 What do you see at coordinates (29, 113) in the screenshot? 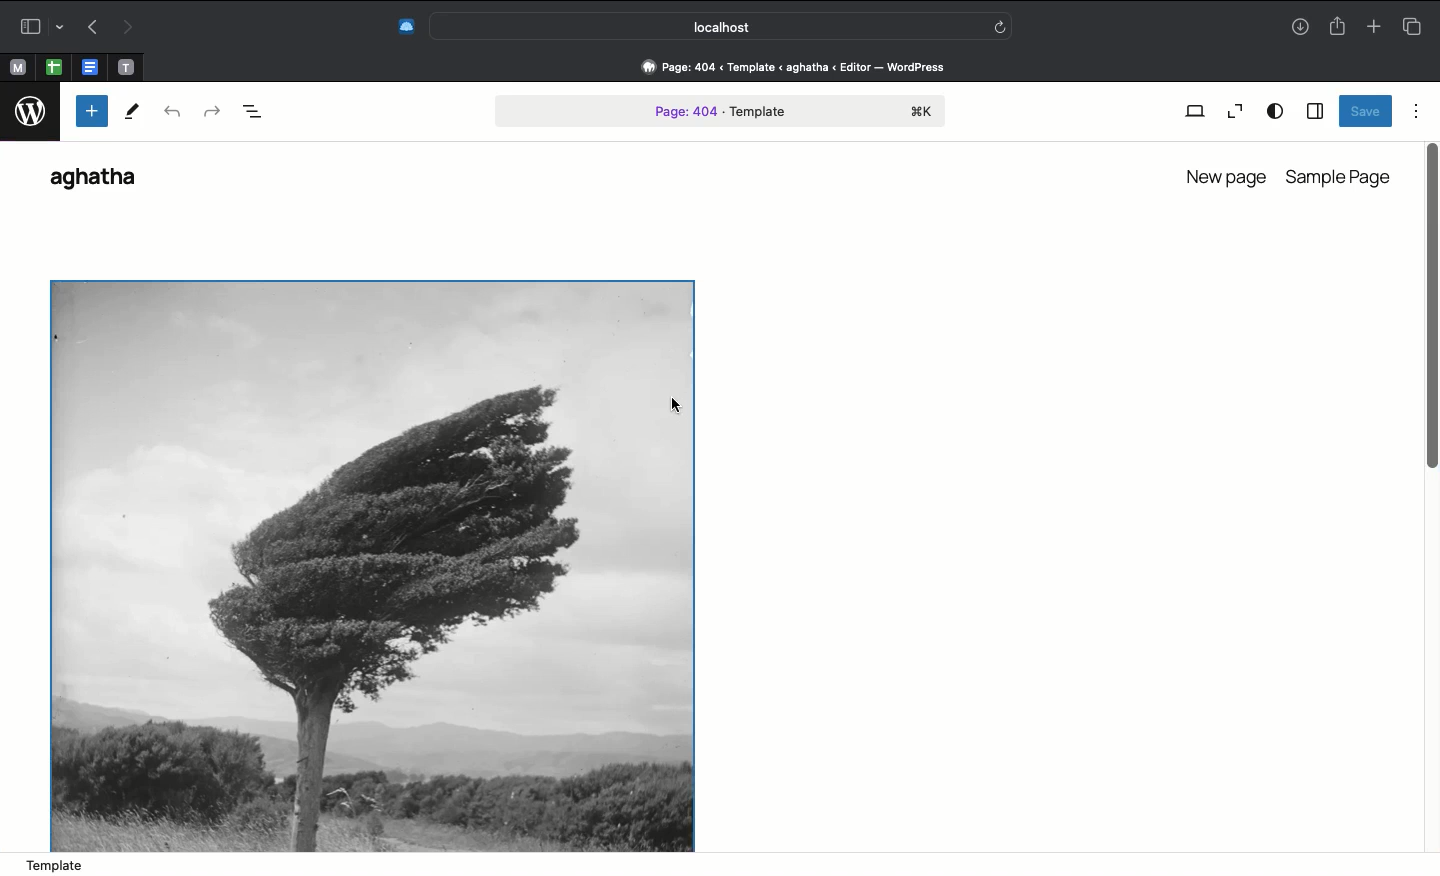
I see `logo` at bounding box center [29, 113].